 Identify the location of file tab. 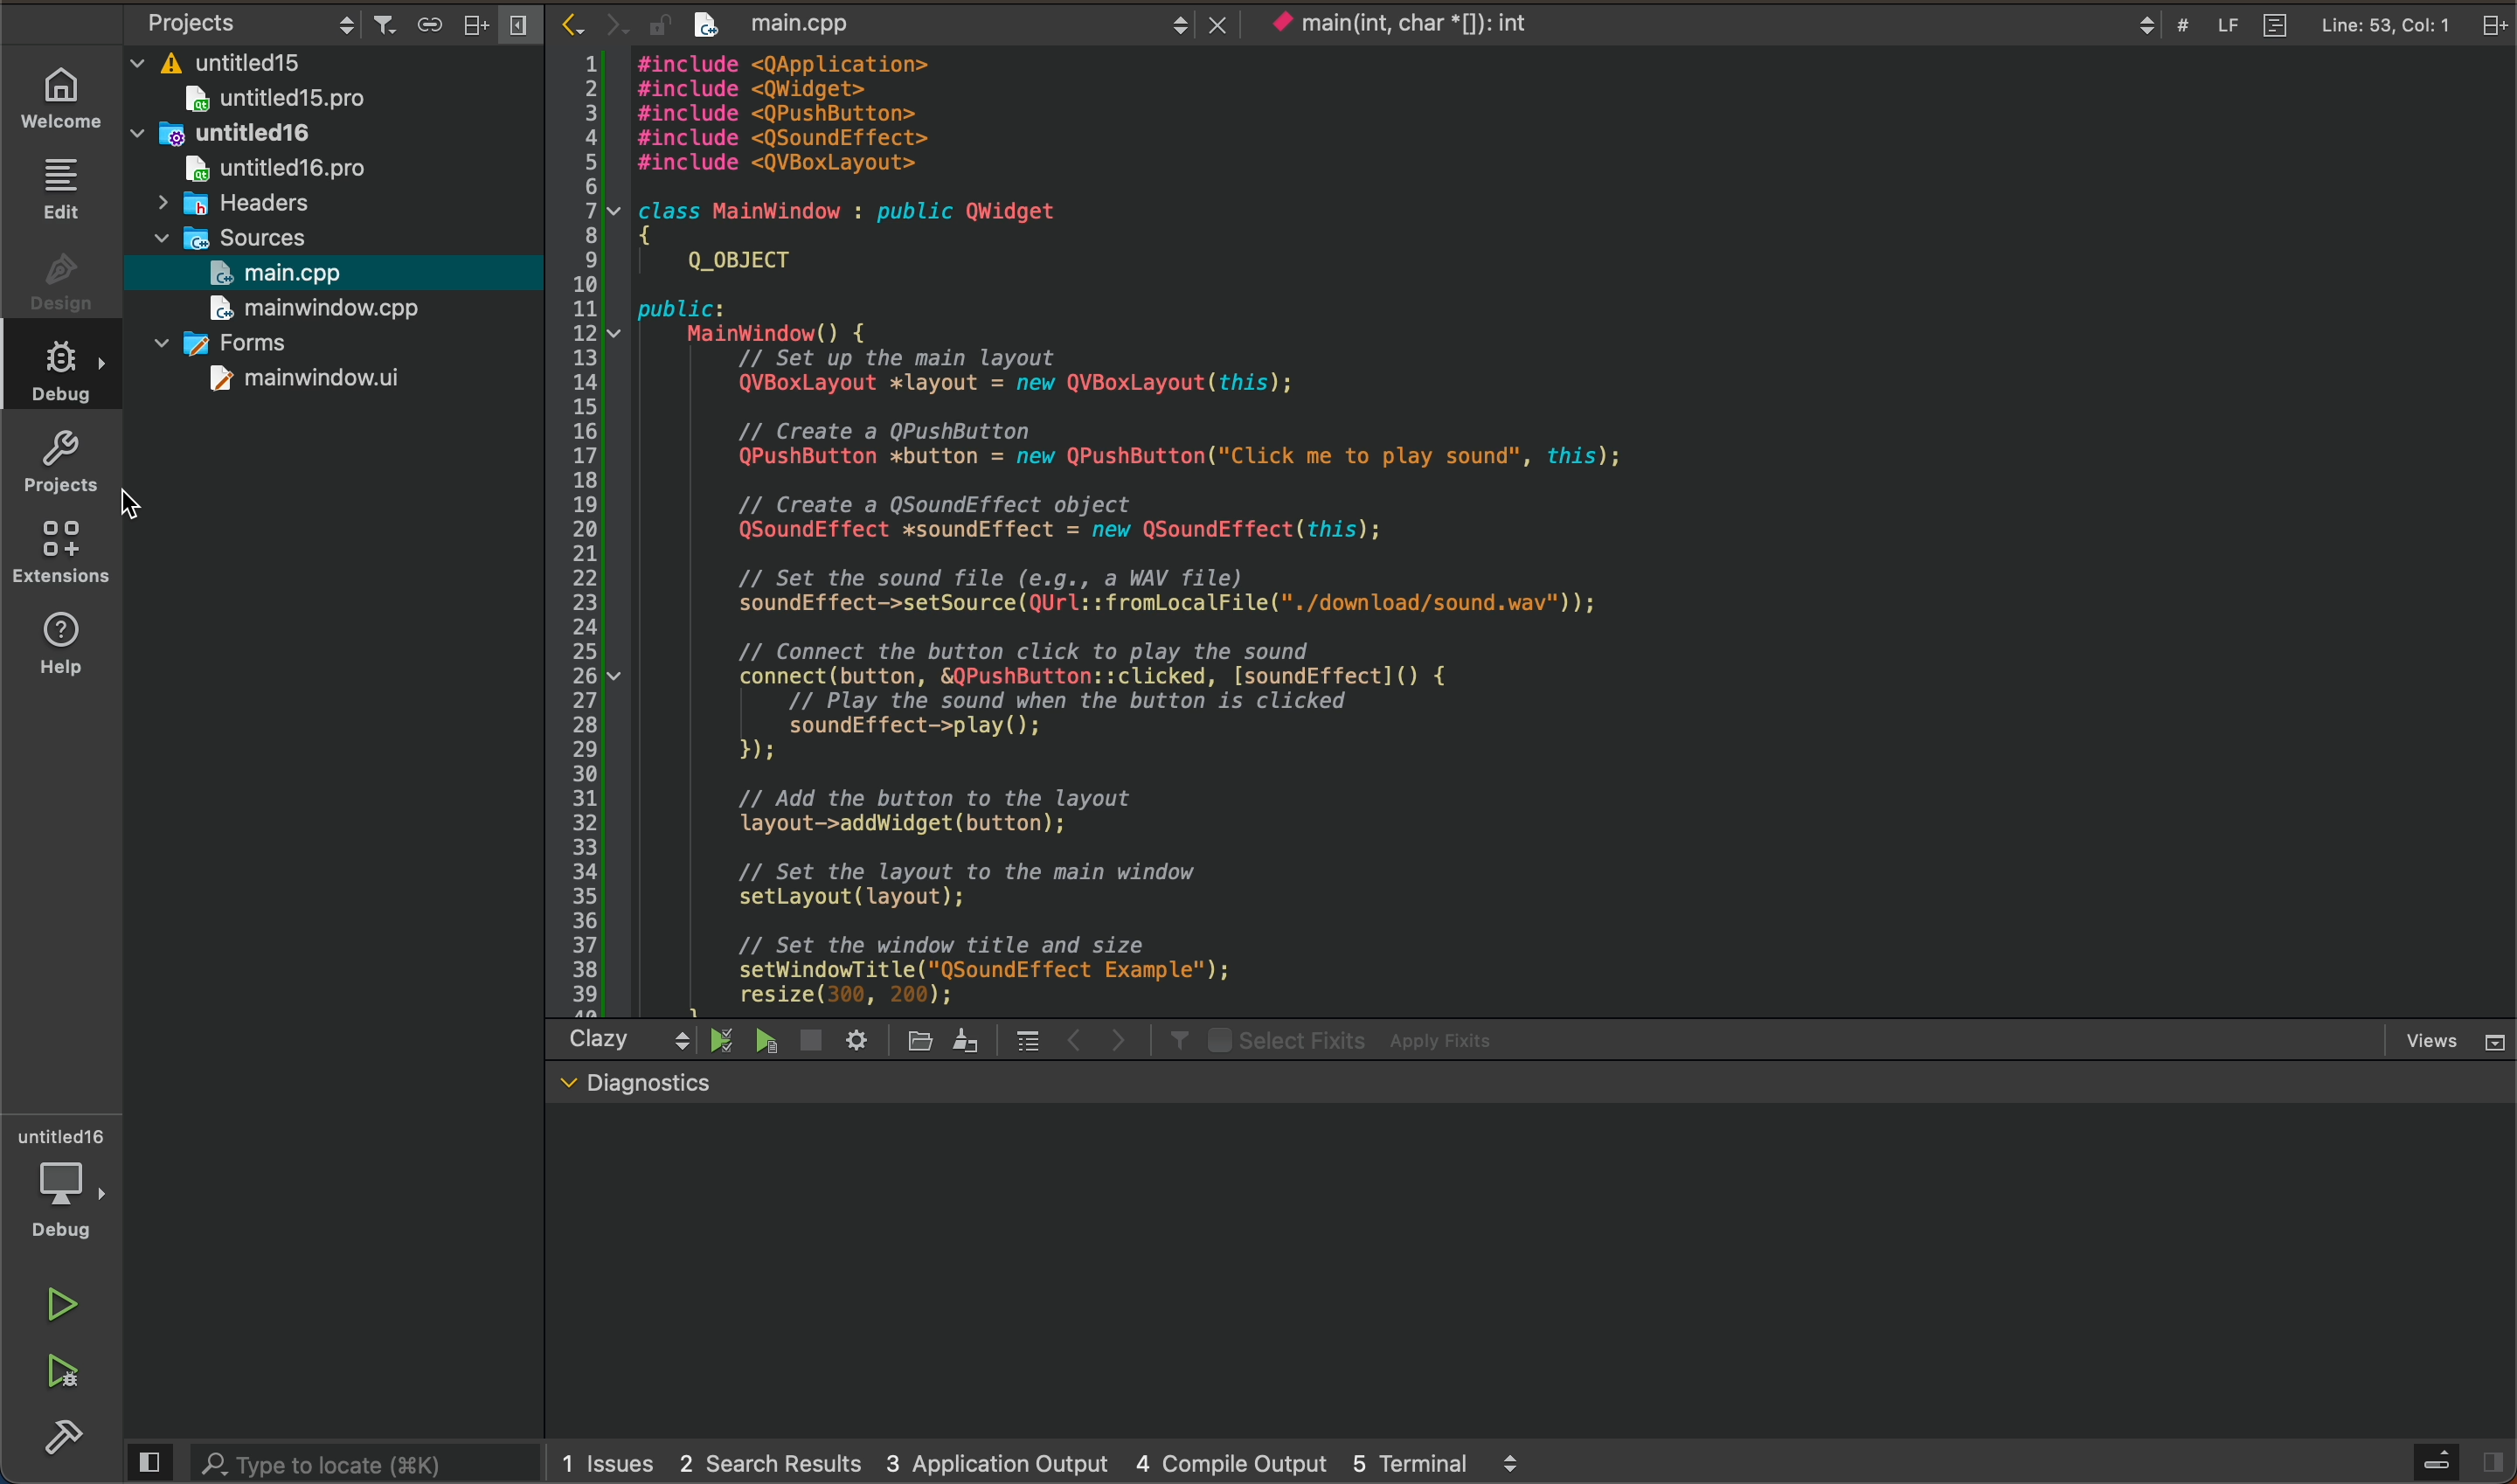
(941, 25).